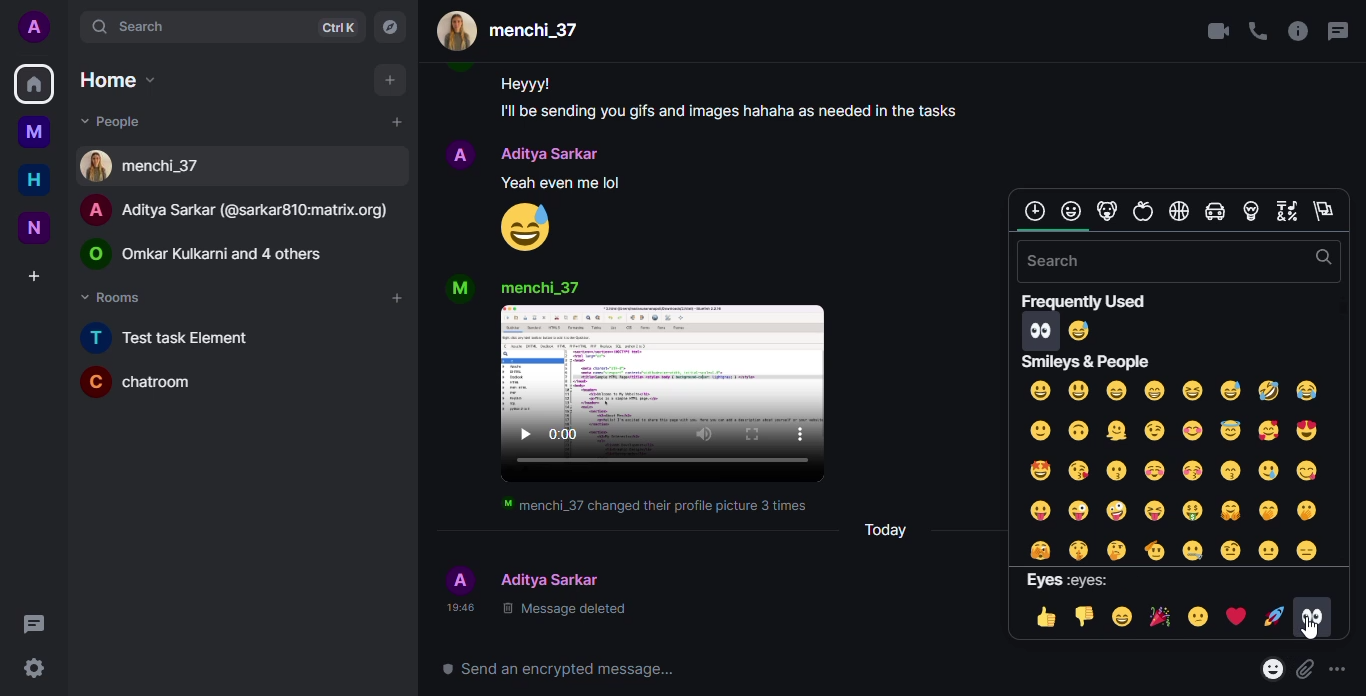  Describe the element at coordinates (666, 396) in the screenshot. I see `video` at that location.